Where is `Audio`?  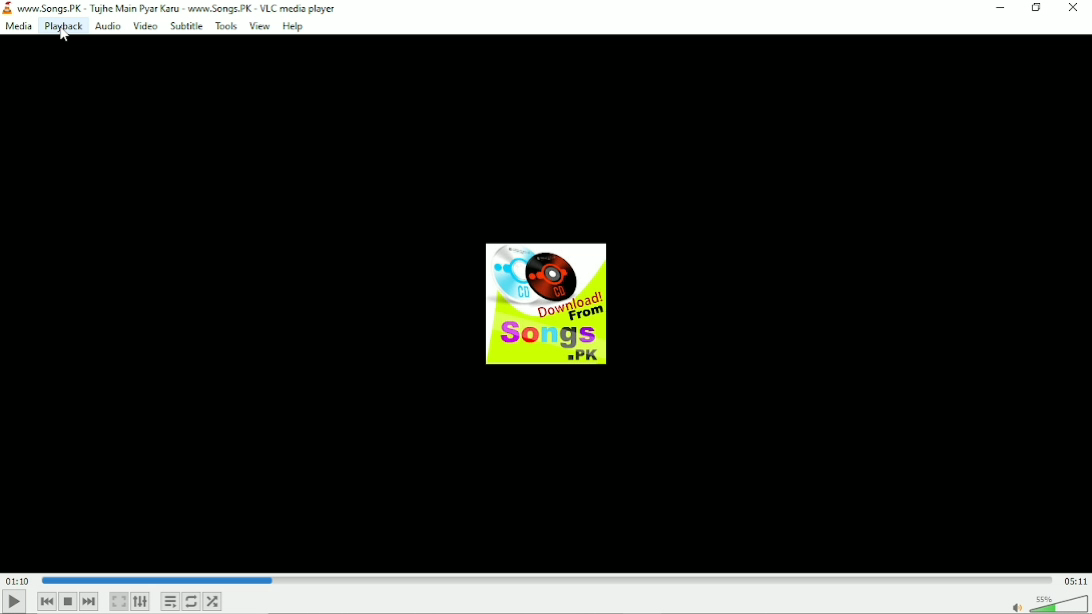 Audio is located at coordinates (107, 26).